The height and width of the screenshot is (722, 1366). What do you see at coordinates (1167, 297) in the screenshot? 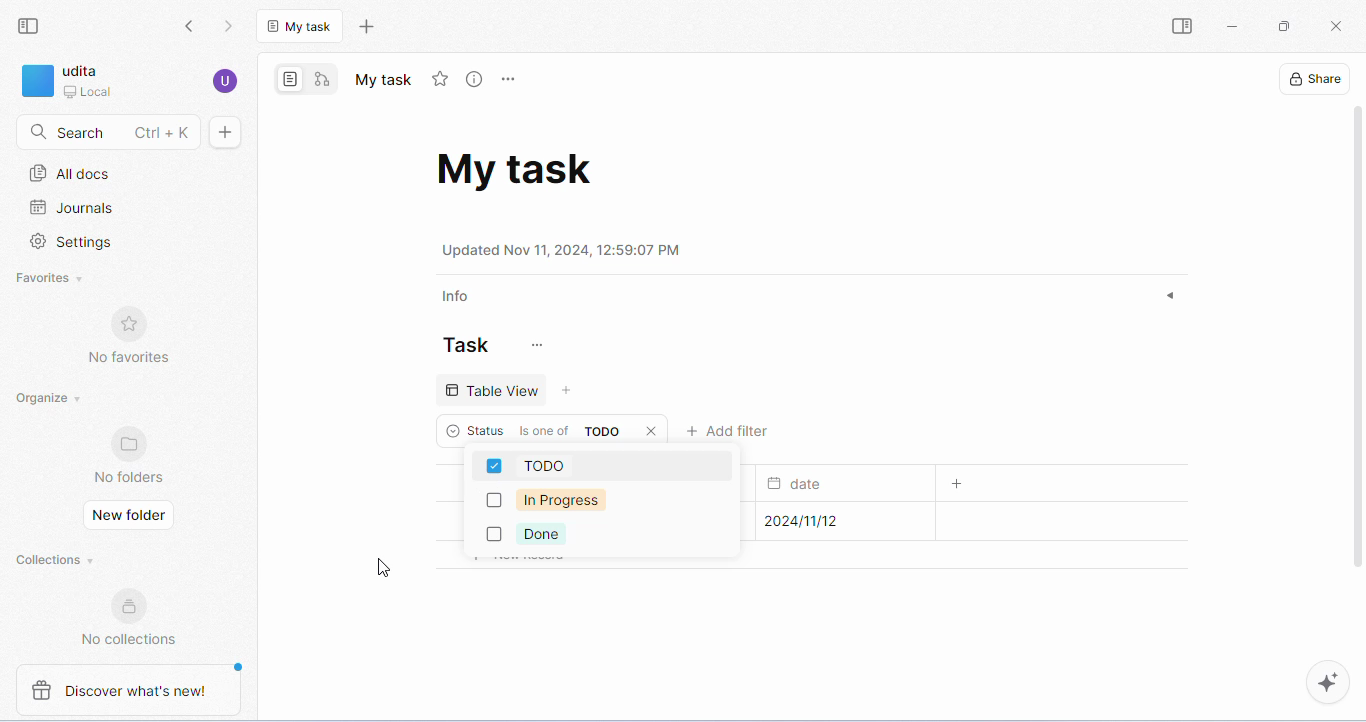
I see `expand` at bounding box center [1167, 297].